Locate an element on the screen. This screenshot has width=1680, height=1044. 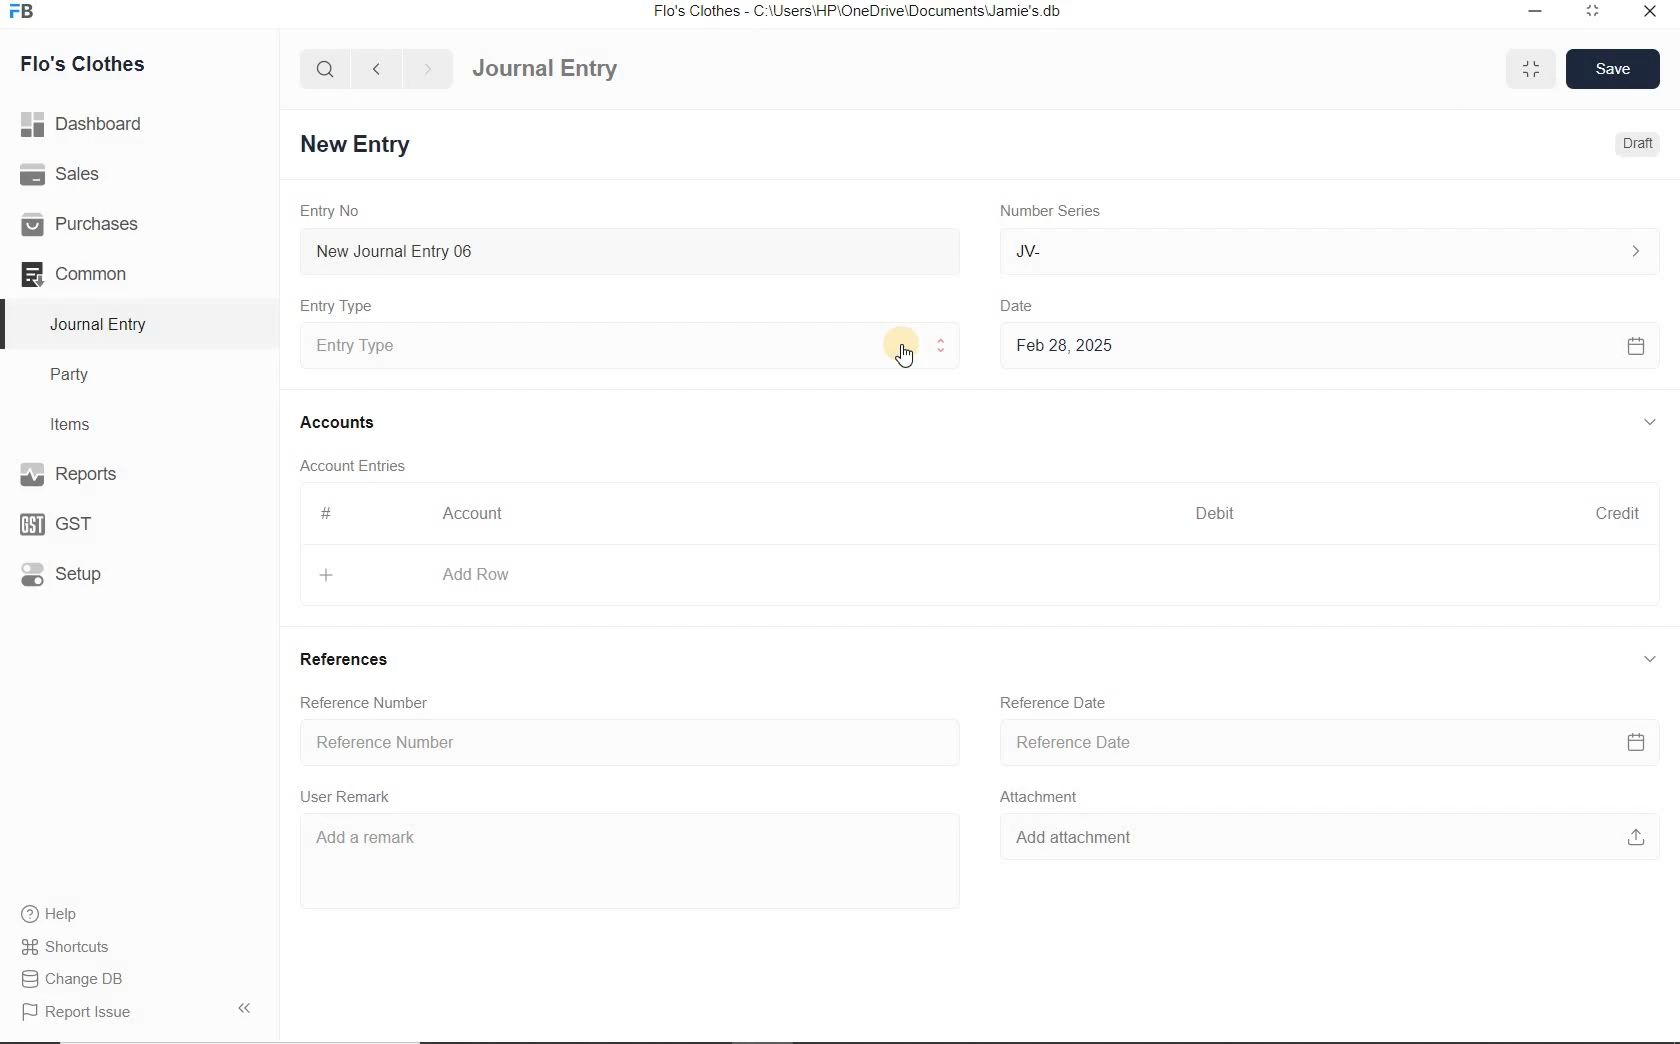
Debit is located at coordinates (1217, 513).